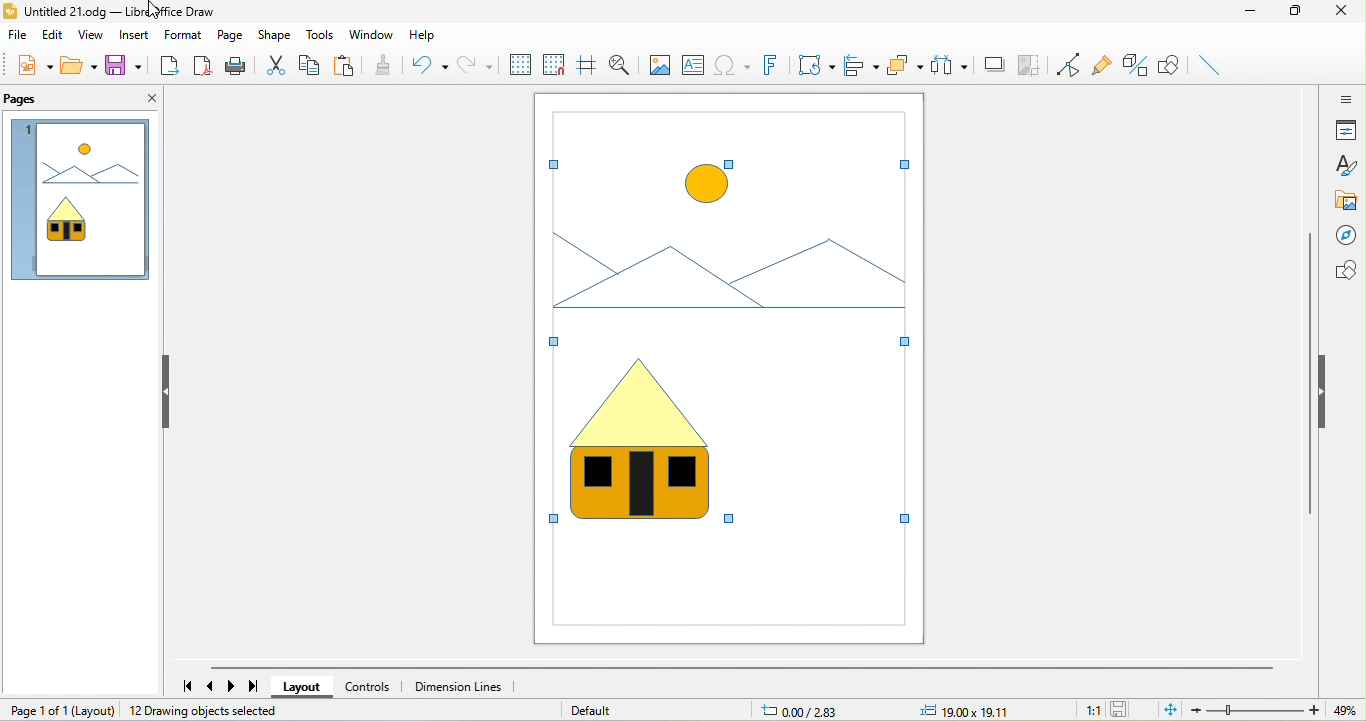 The height and width of the screenshot is (722, 1366). I want to click on page 1 of 1 (layout), so click(57, 710).